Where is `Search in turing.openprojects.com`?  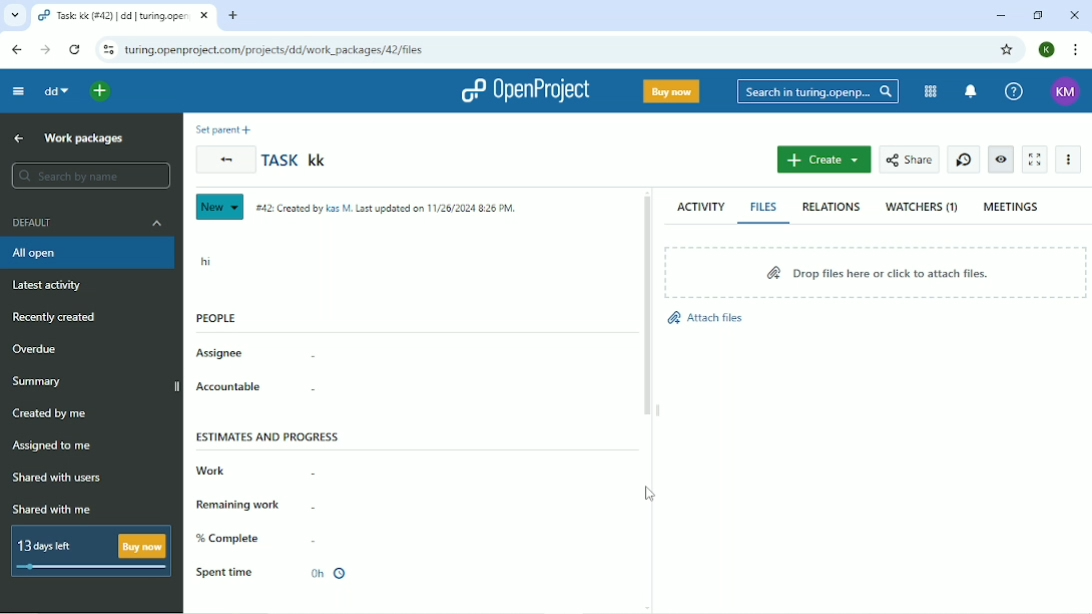 Search in turing.openprojects.com is located at coordinates (816, 93).